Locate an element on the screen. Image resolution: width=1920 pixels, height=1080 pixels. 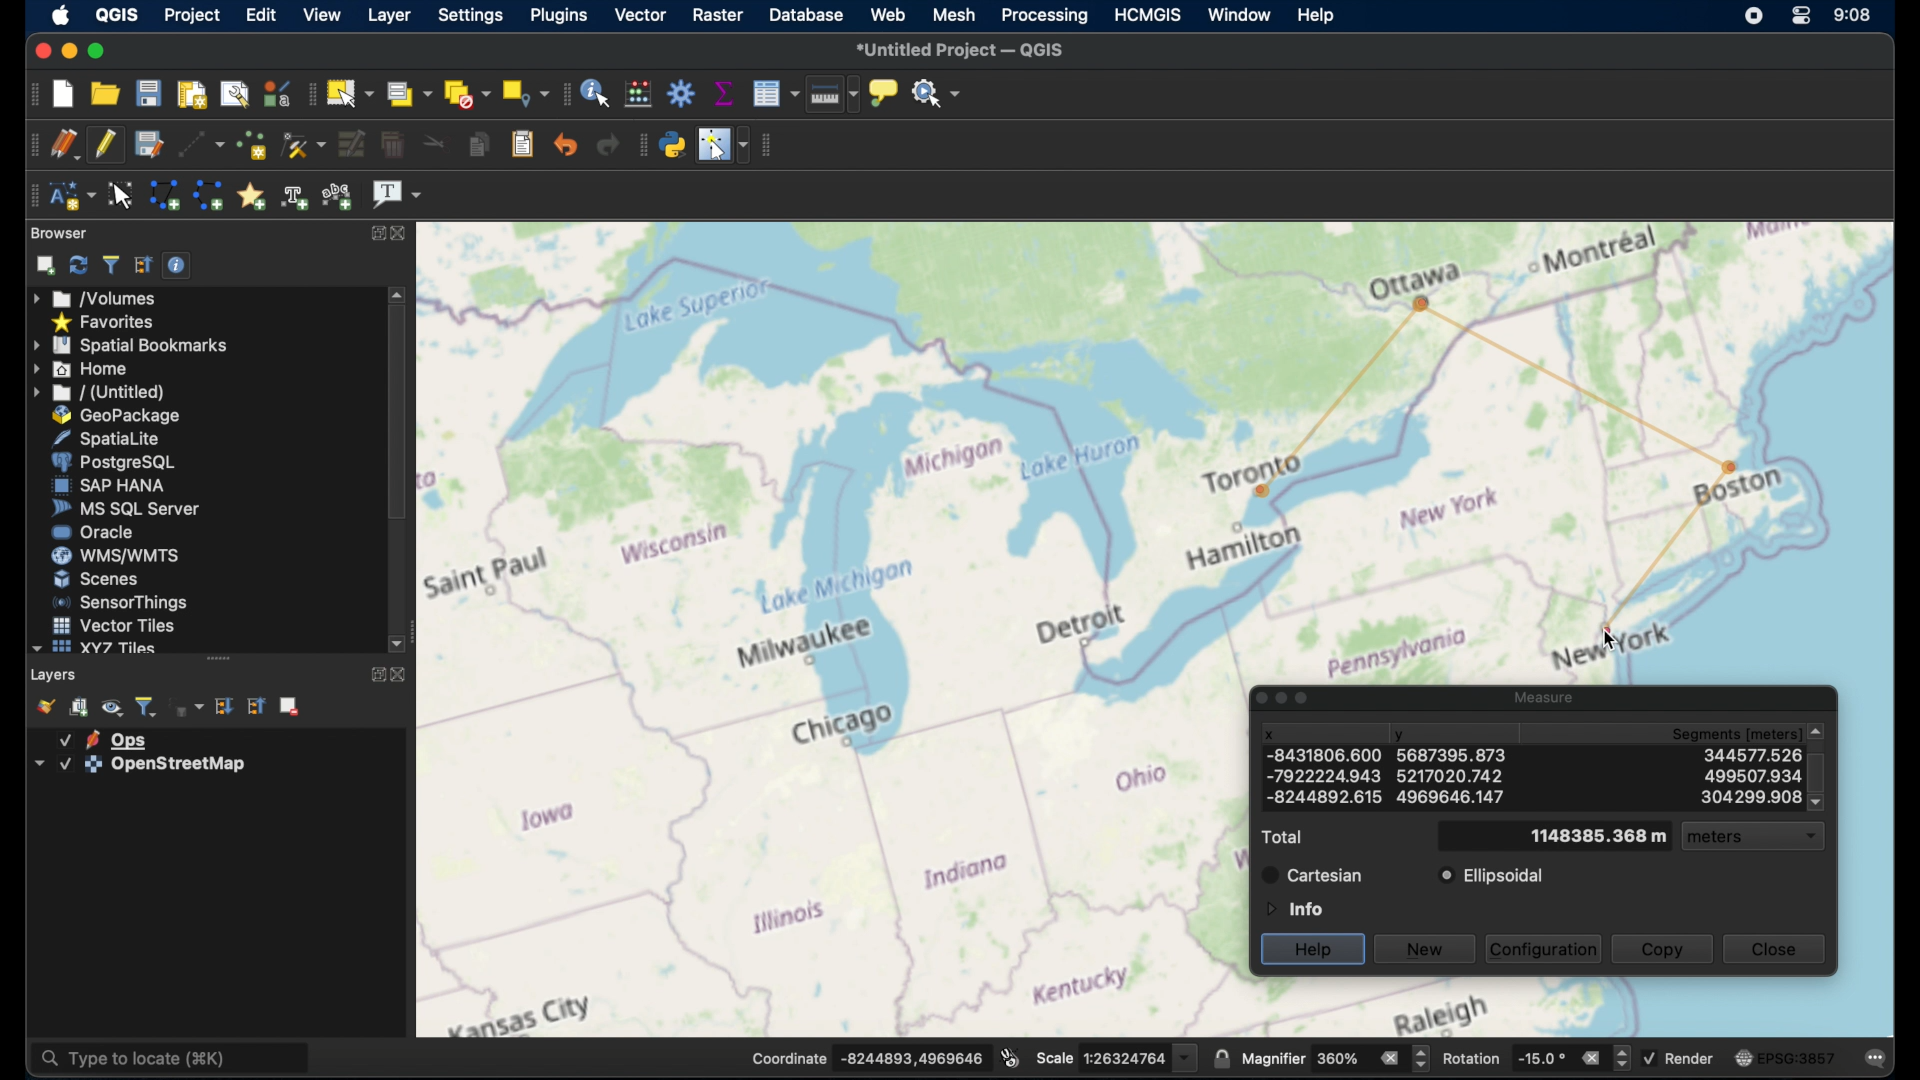
rotation is located at coordinates (1535, 1056).